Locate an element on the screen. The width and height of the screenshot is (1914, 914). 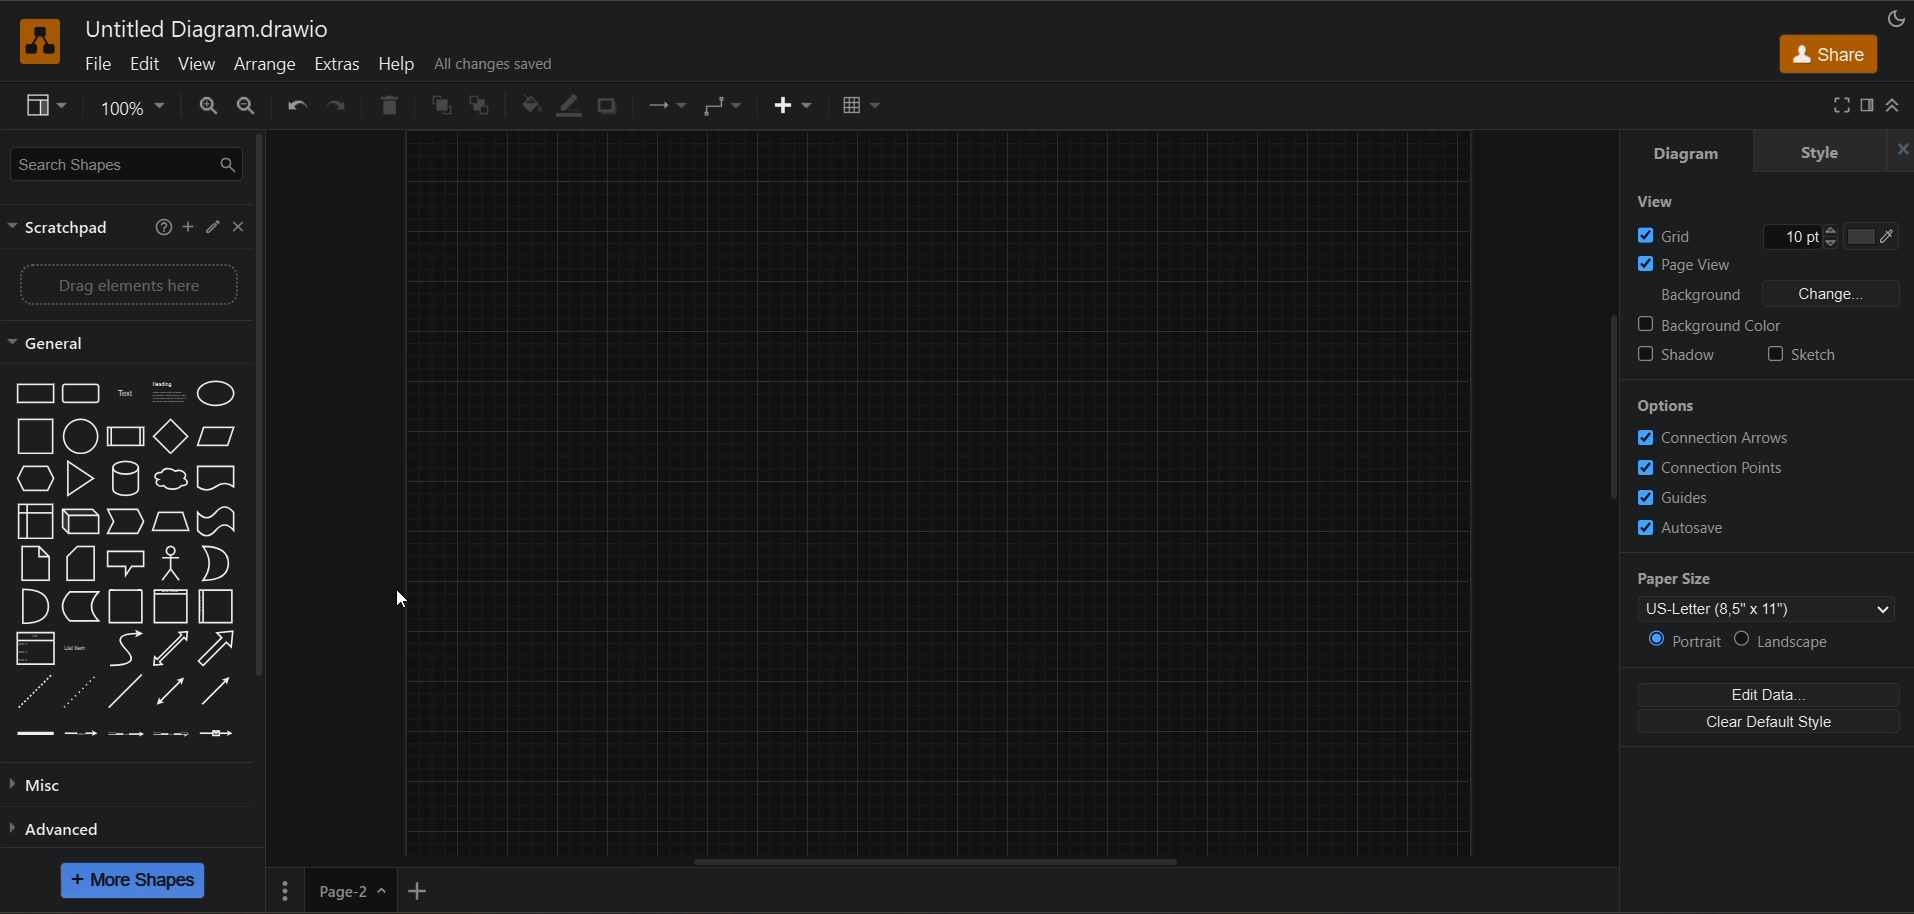
paper size is located at coordinates (1773, 594).